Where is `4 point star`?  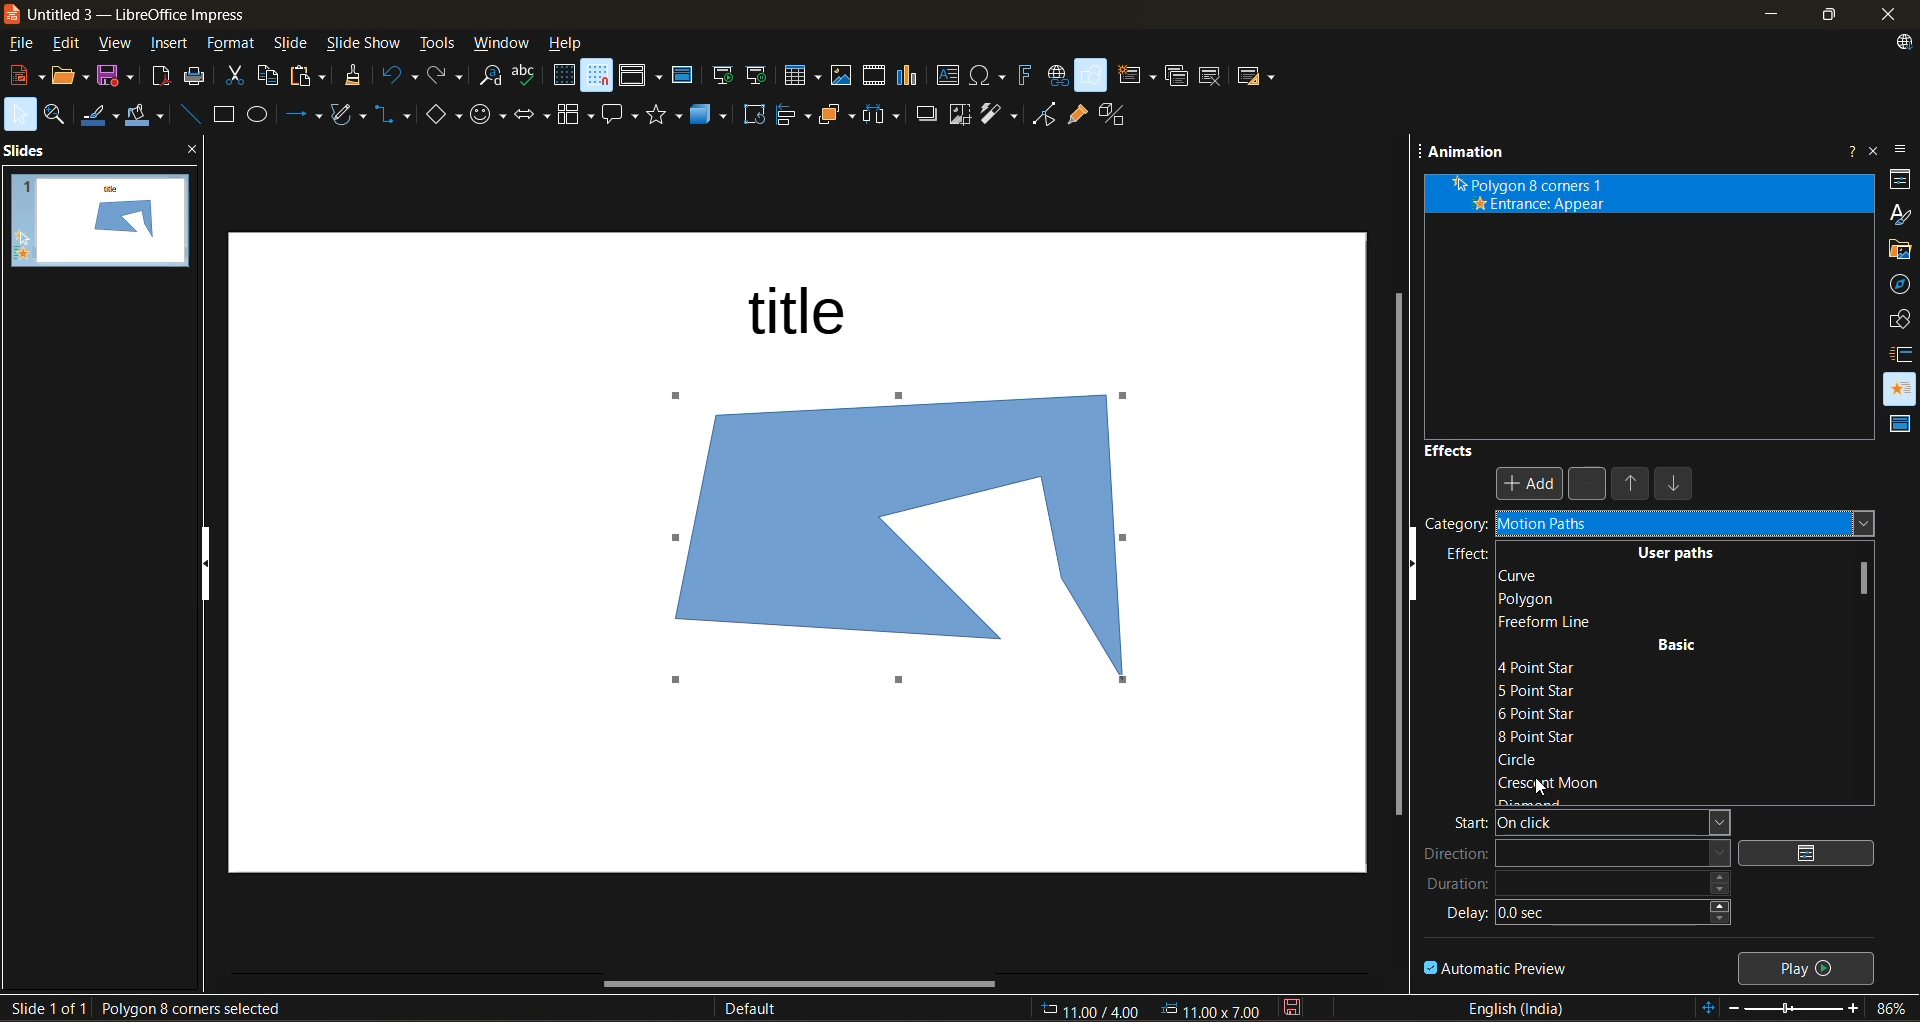
4 point star is located at coordinates (1555, 669).